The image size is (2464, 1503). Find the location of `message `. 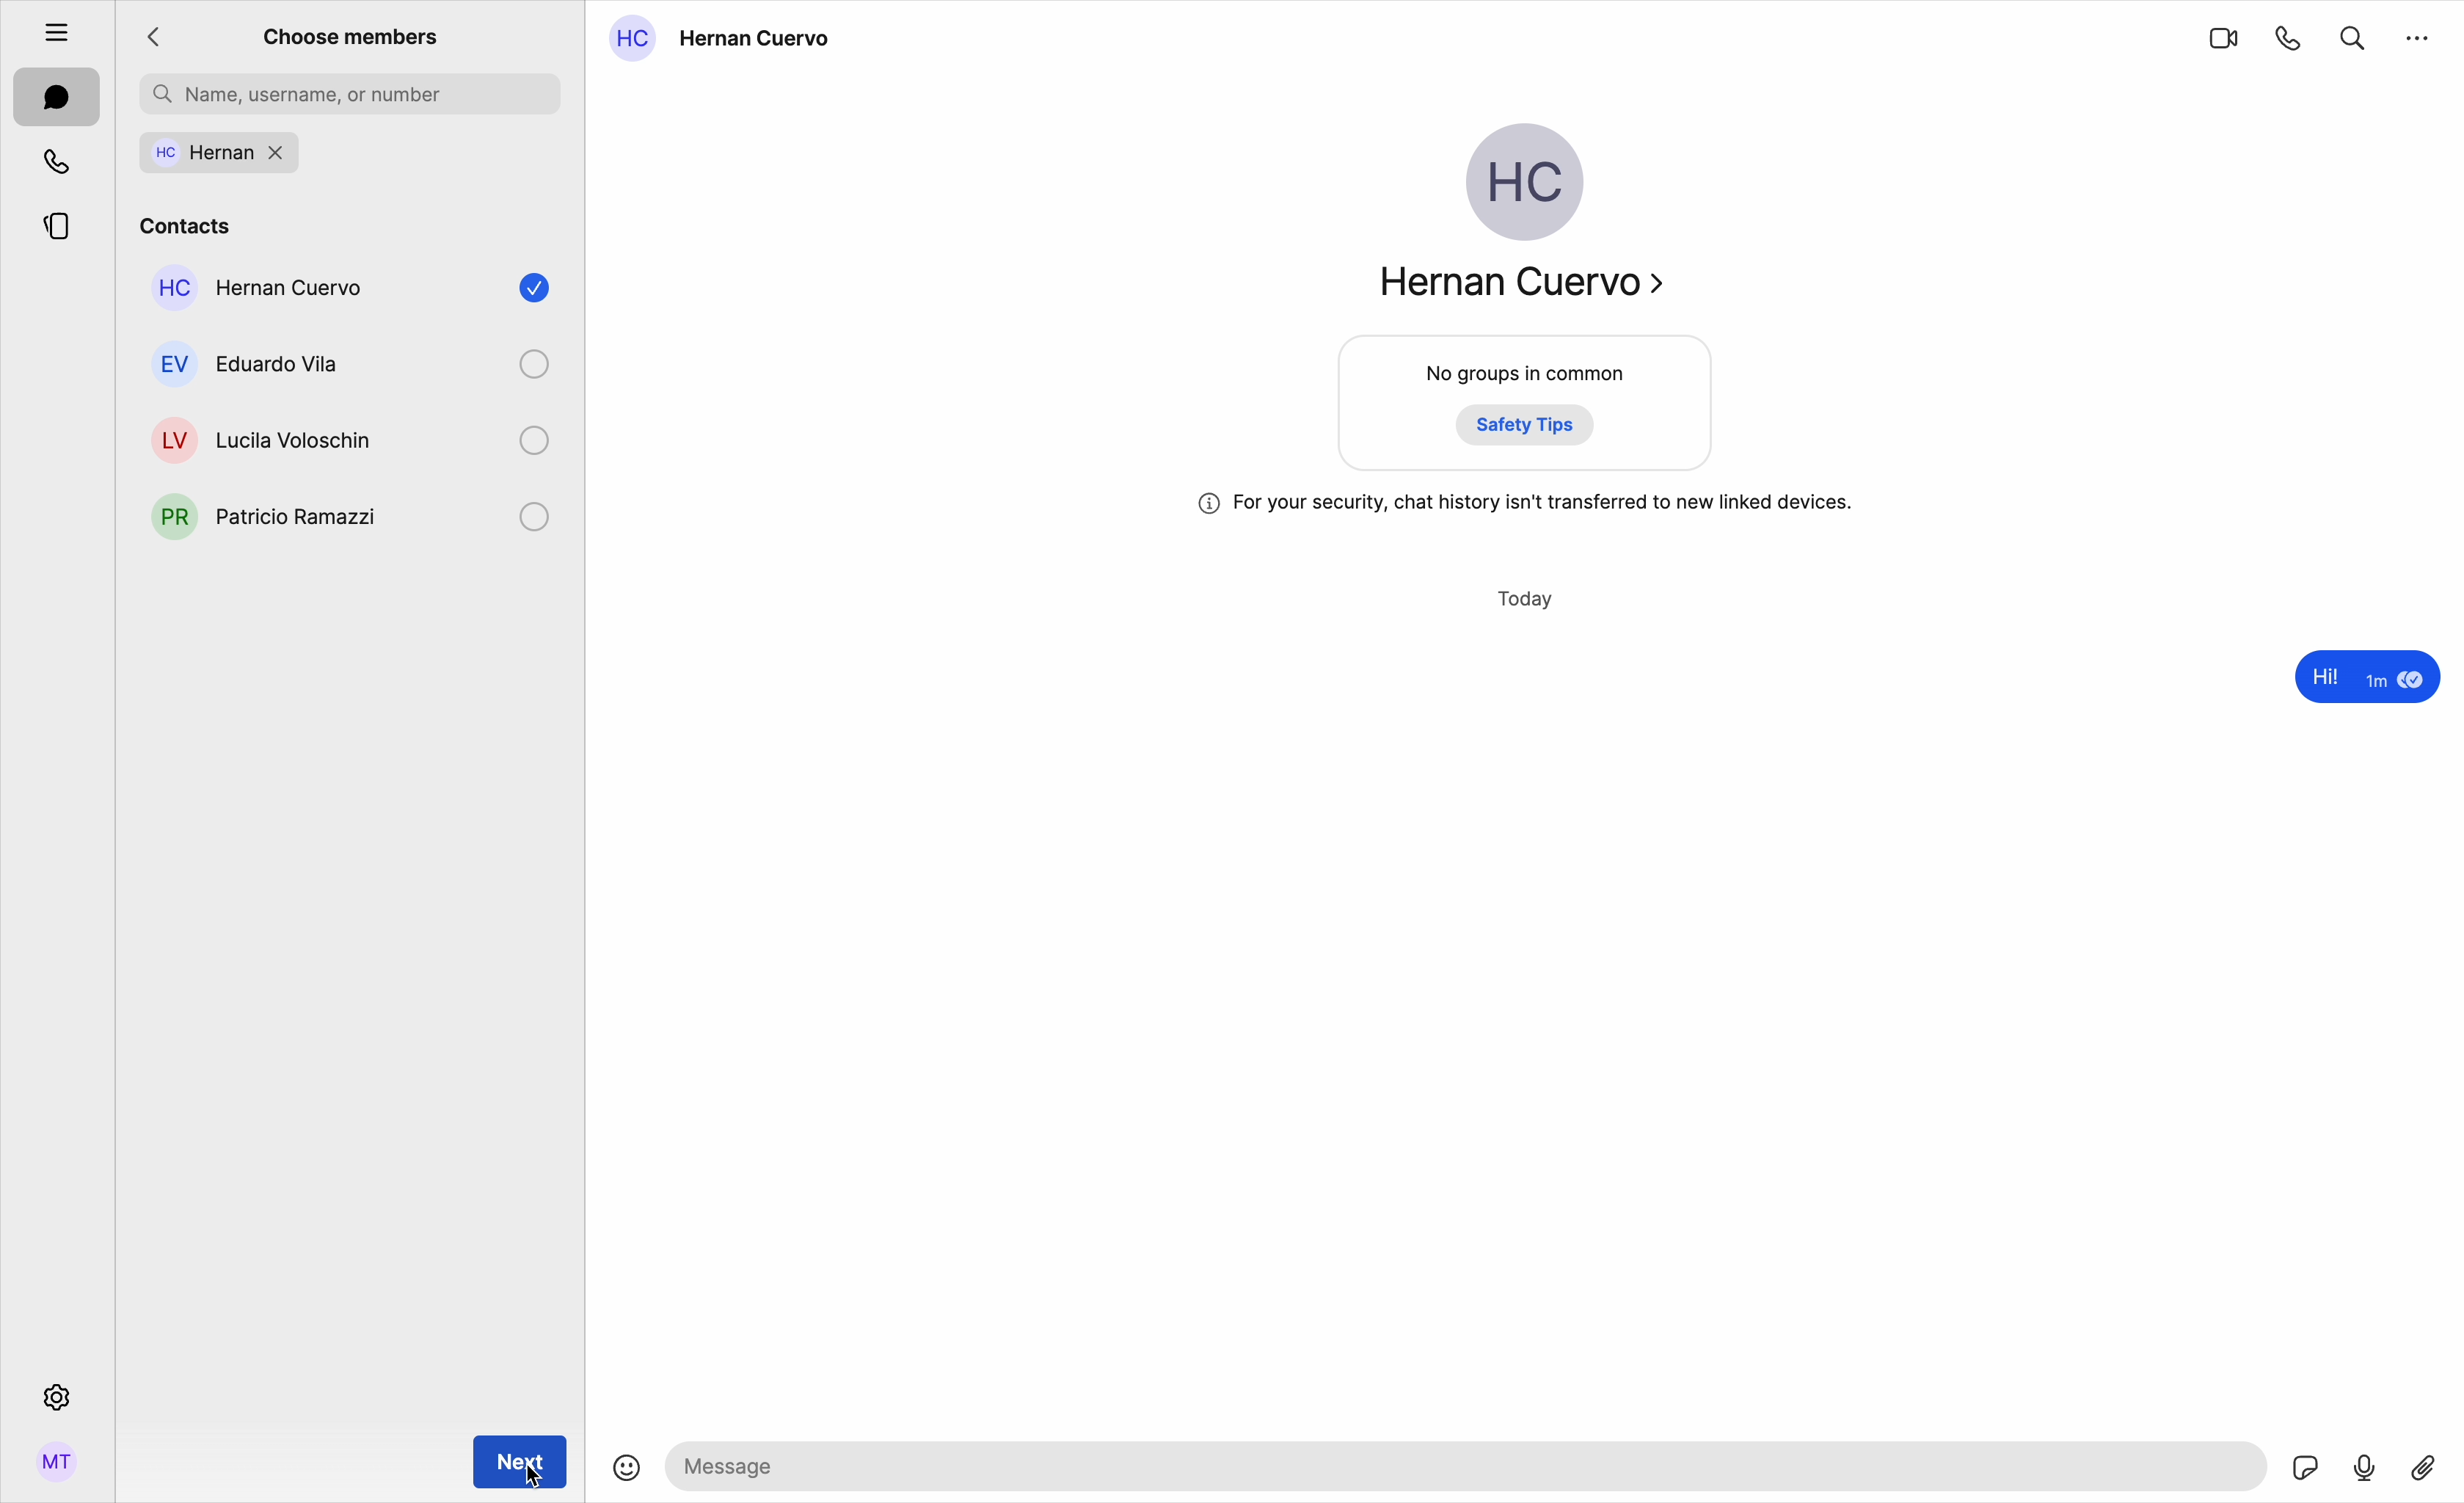

message  is located at coordinates (2362, 680).